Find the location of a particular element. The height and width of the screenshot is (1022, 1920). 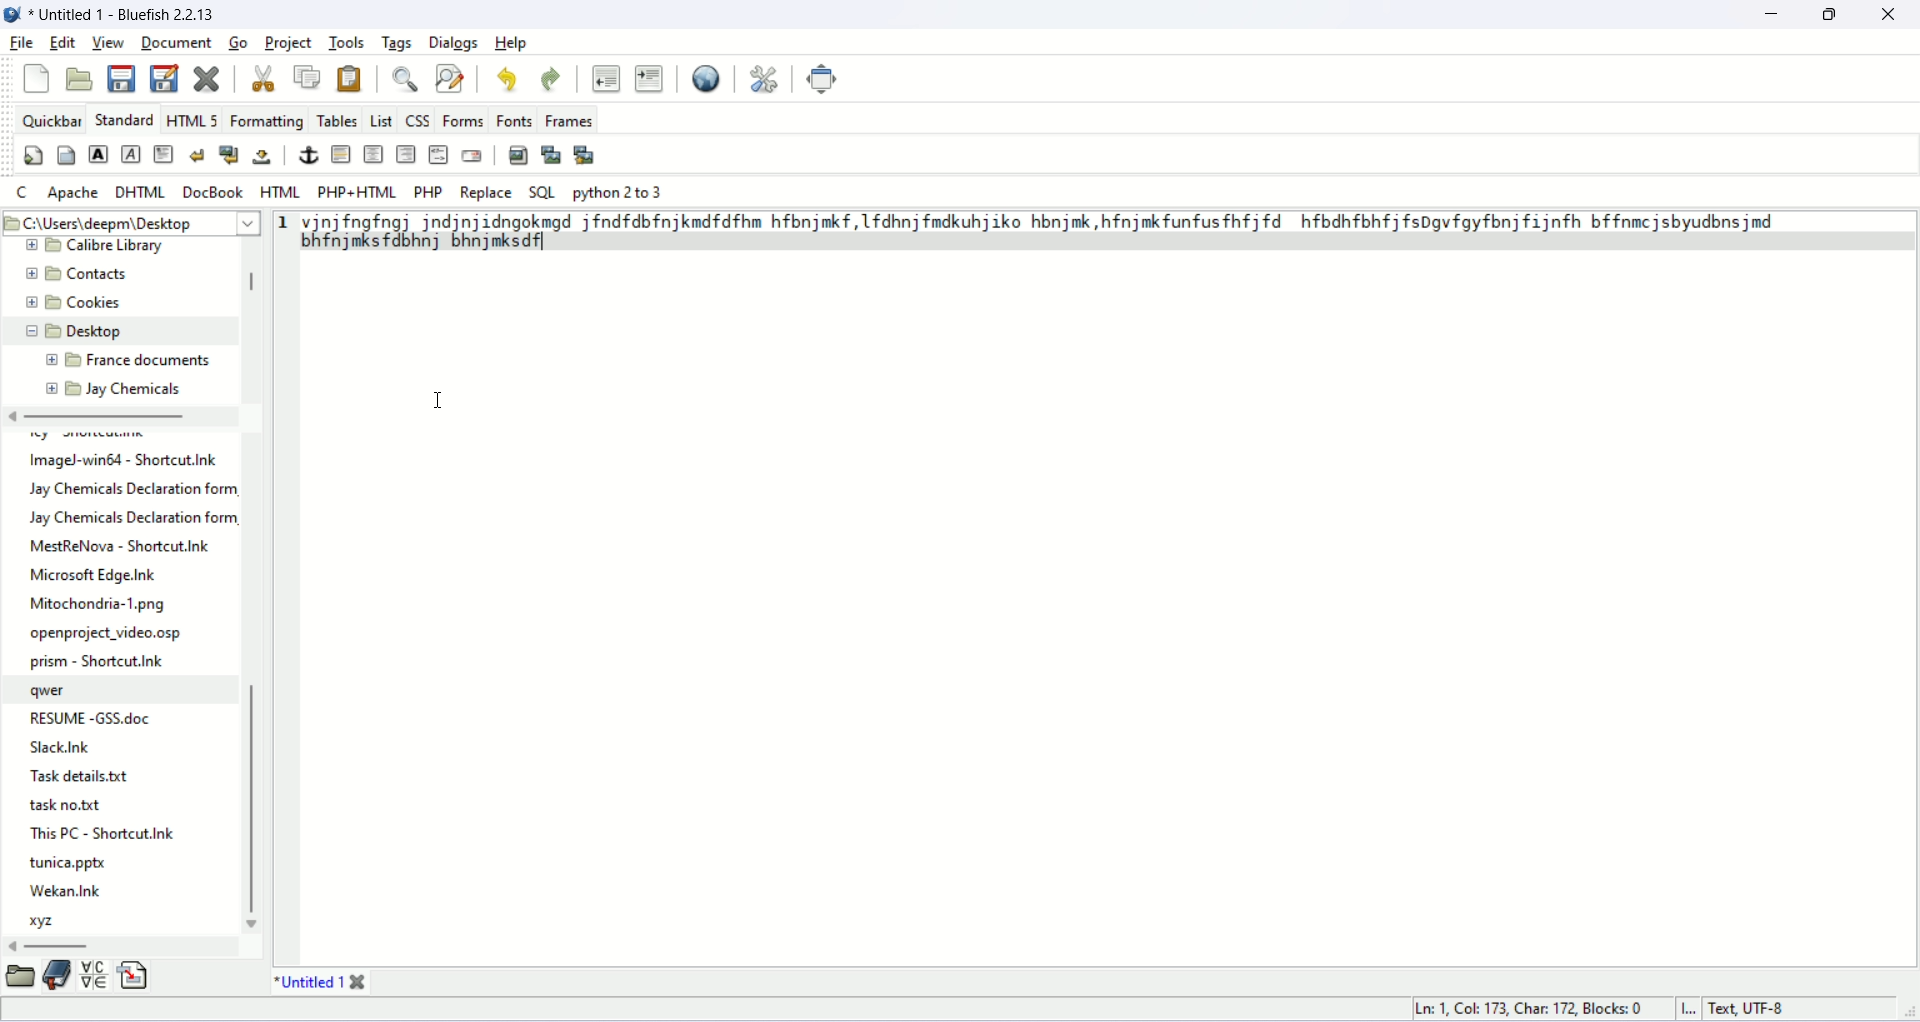

document is located at coordinates (175, 39).